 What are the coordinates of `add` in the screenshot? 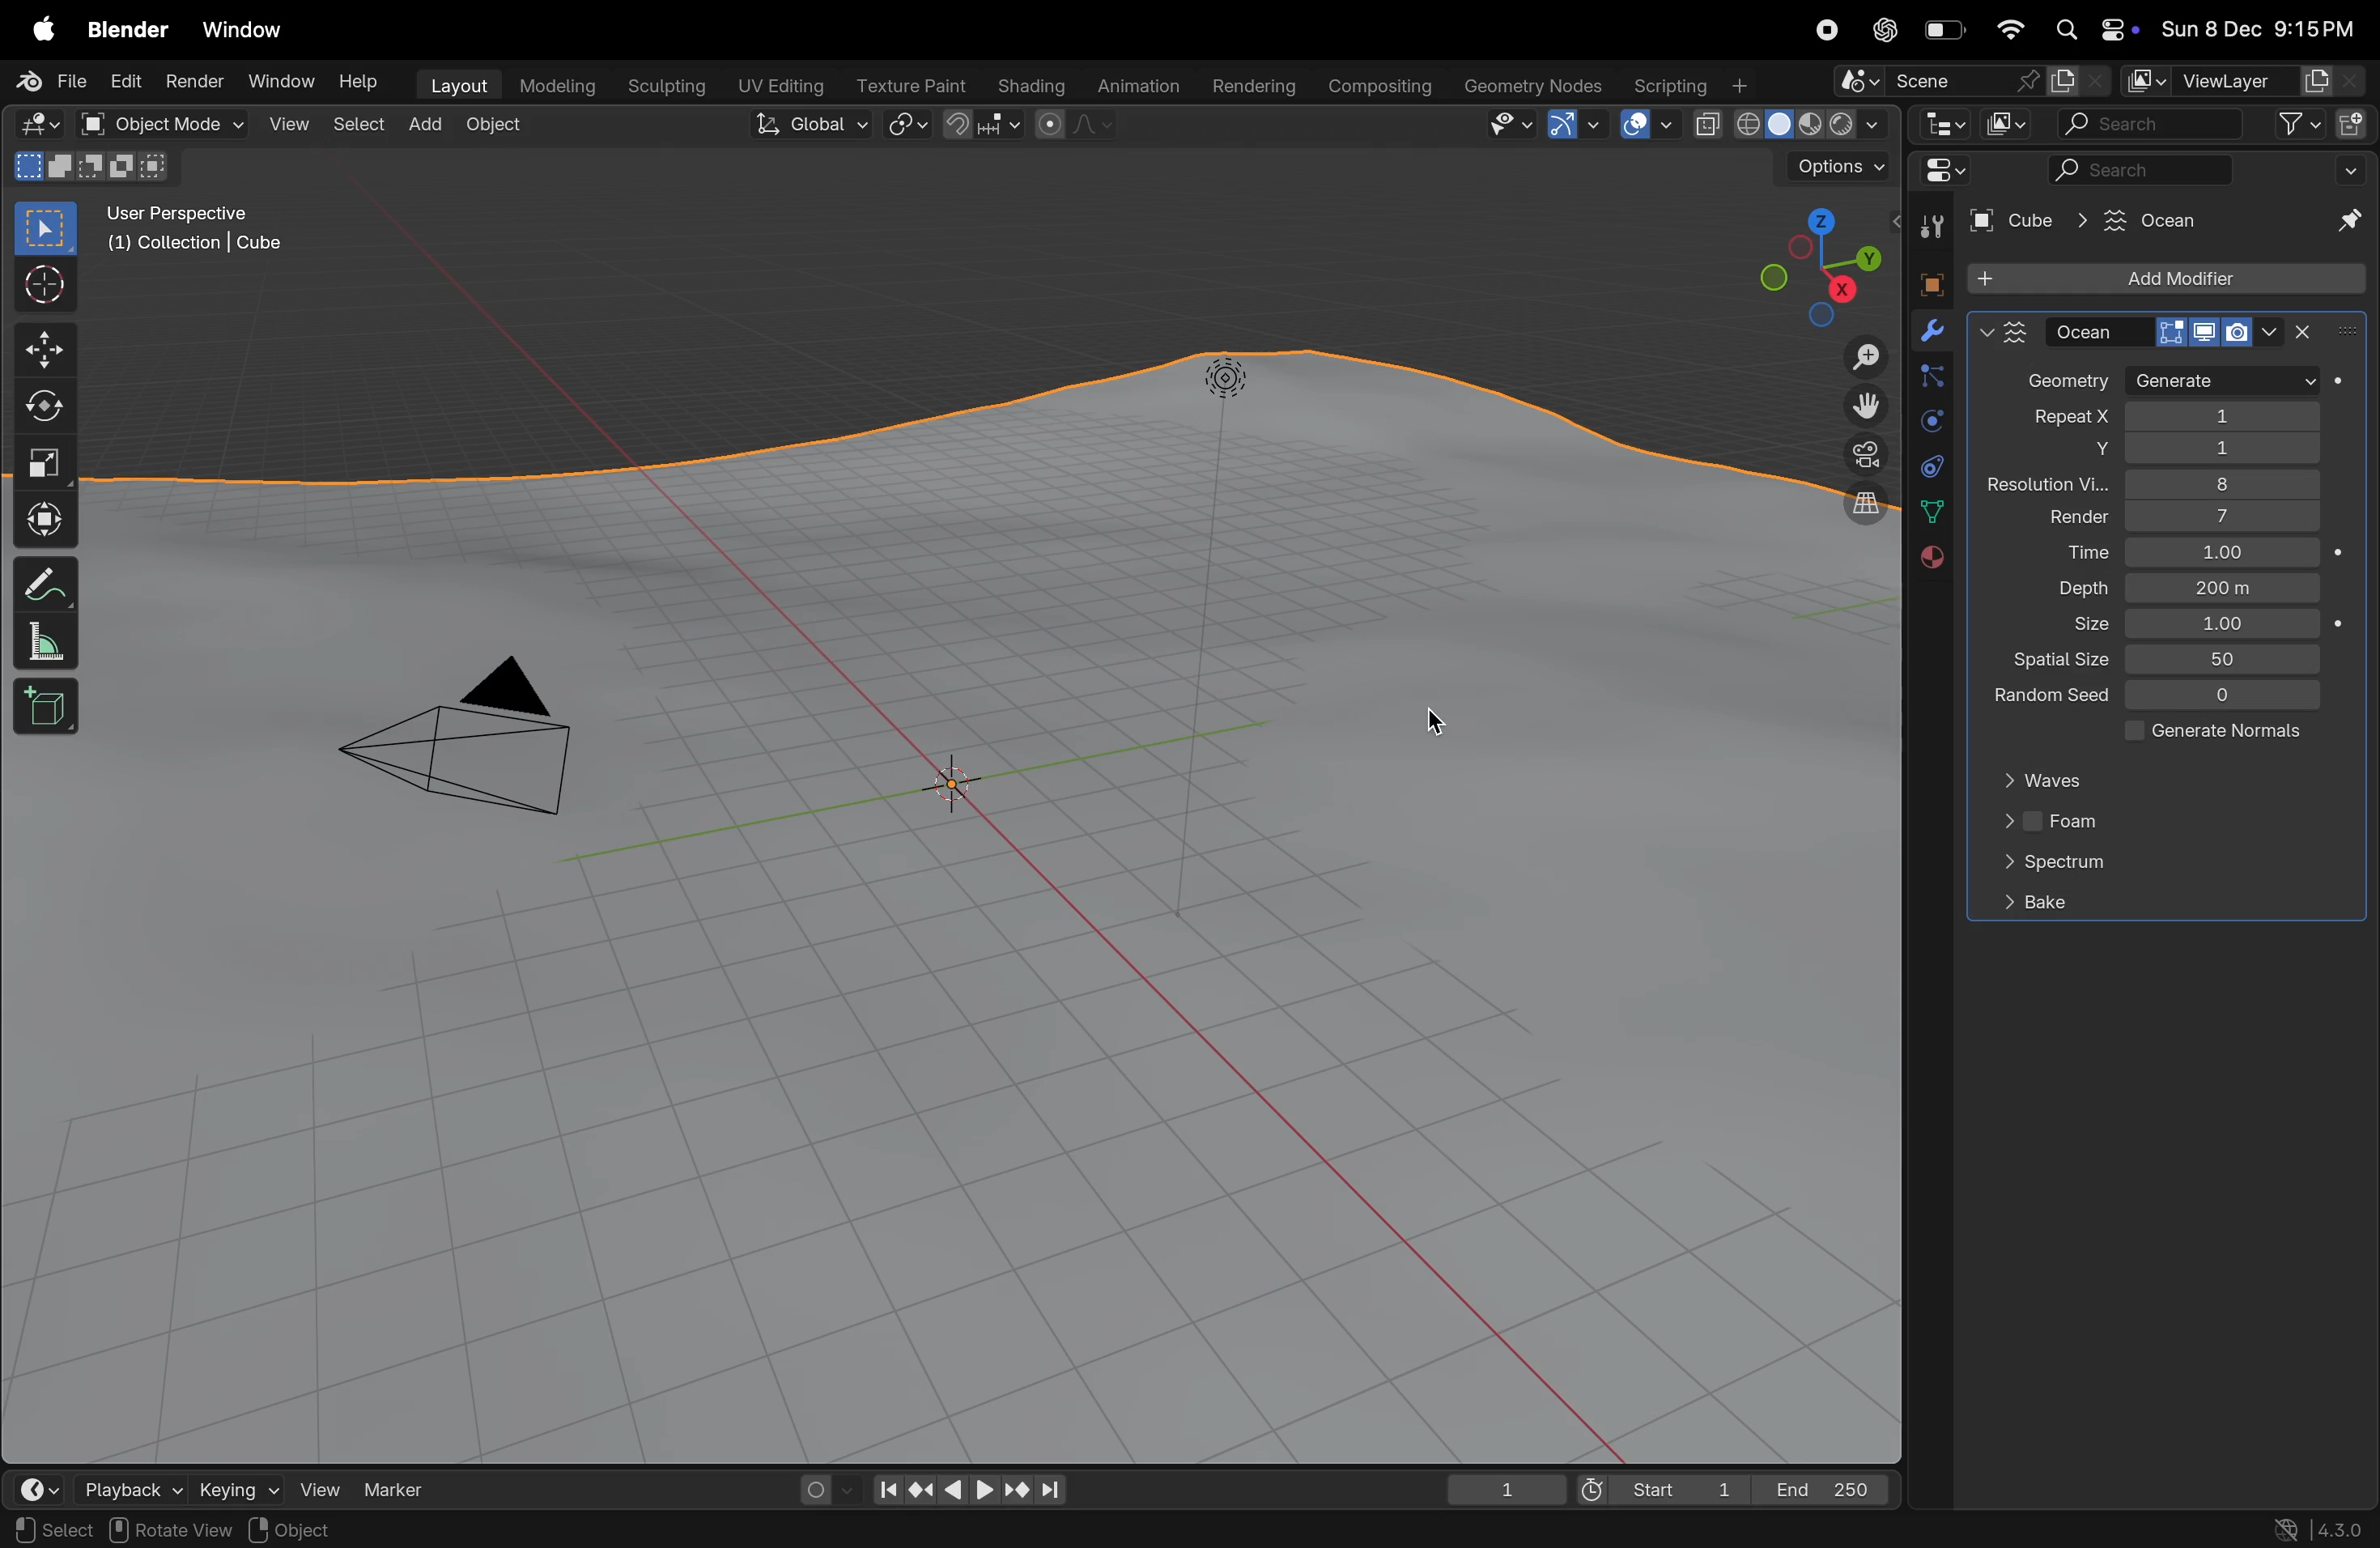 It's located at (432, 125).